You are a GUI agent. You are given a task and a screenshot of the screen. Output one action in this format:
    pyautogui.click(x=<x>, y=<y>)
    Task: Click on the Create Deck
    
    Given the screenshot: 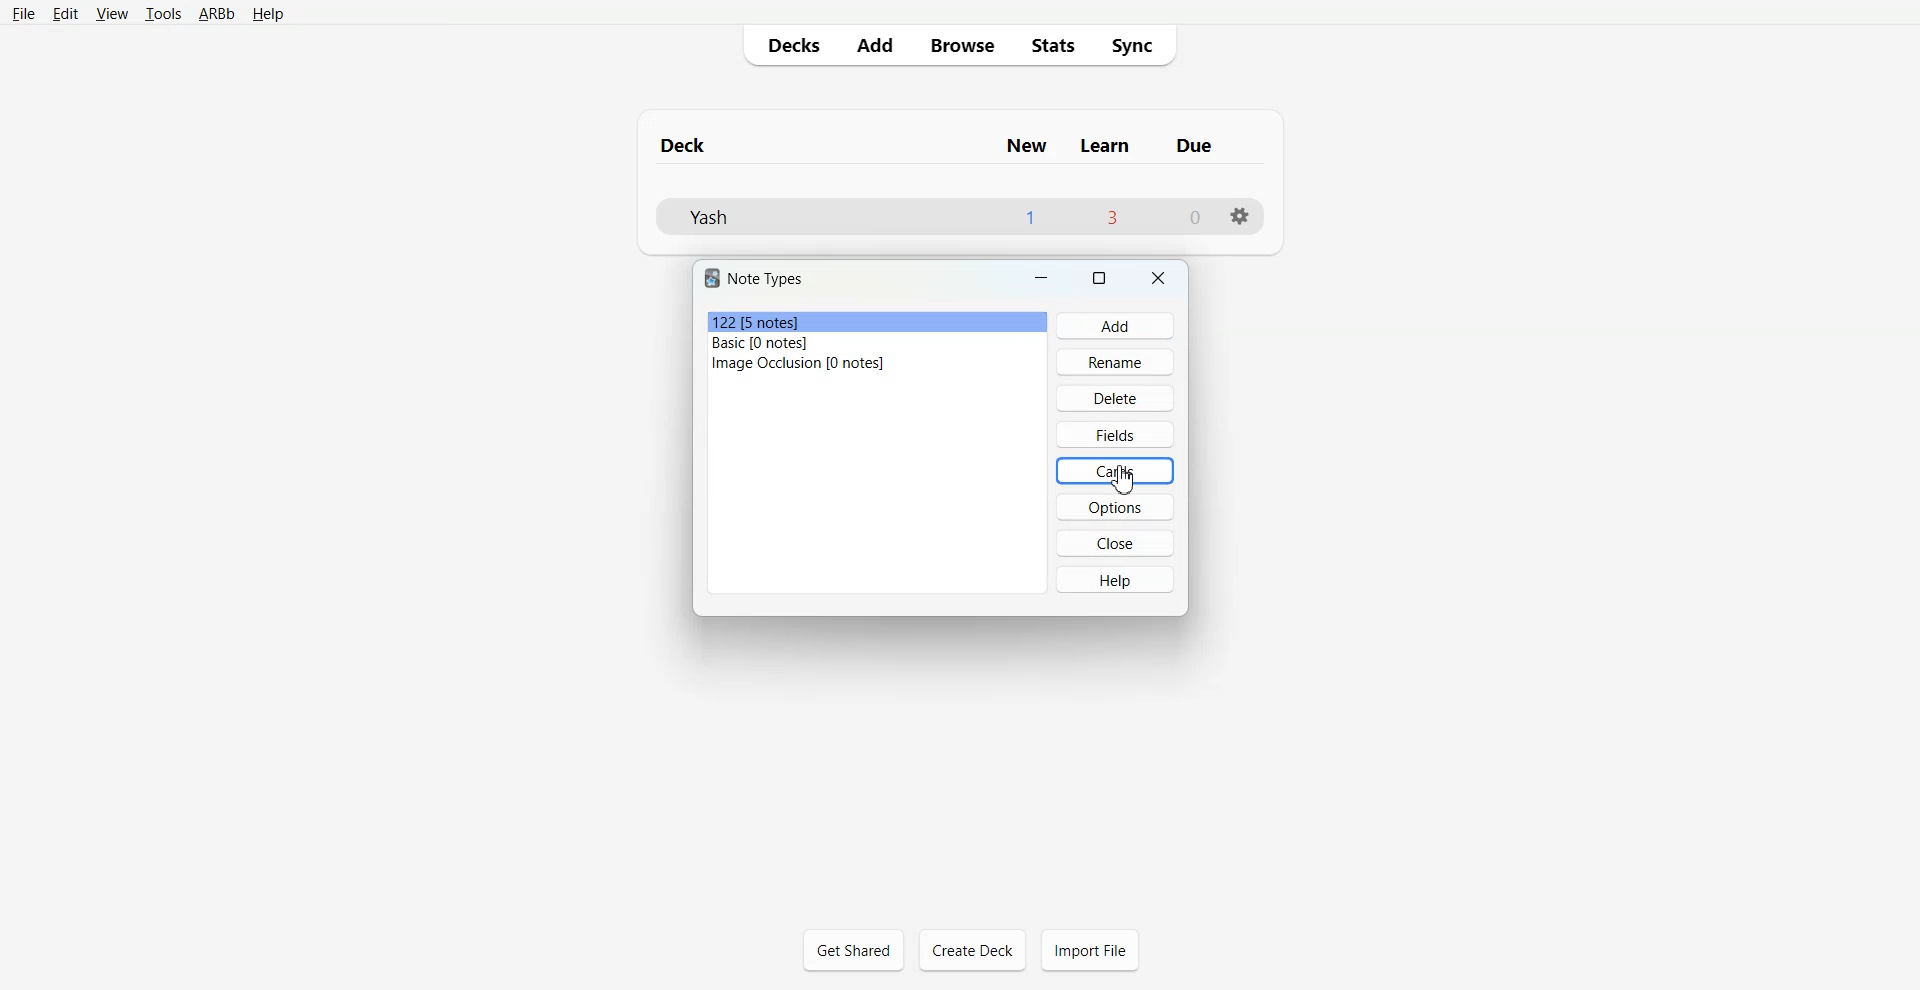 What is the action you would take?
    pyautogui.click(x=973, y=949)
    